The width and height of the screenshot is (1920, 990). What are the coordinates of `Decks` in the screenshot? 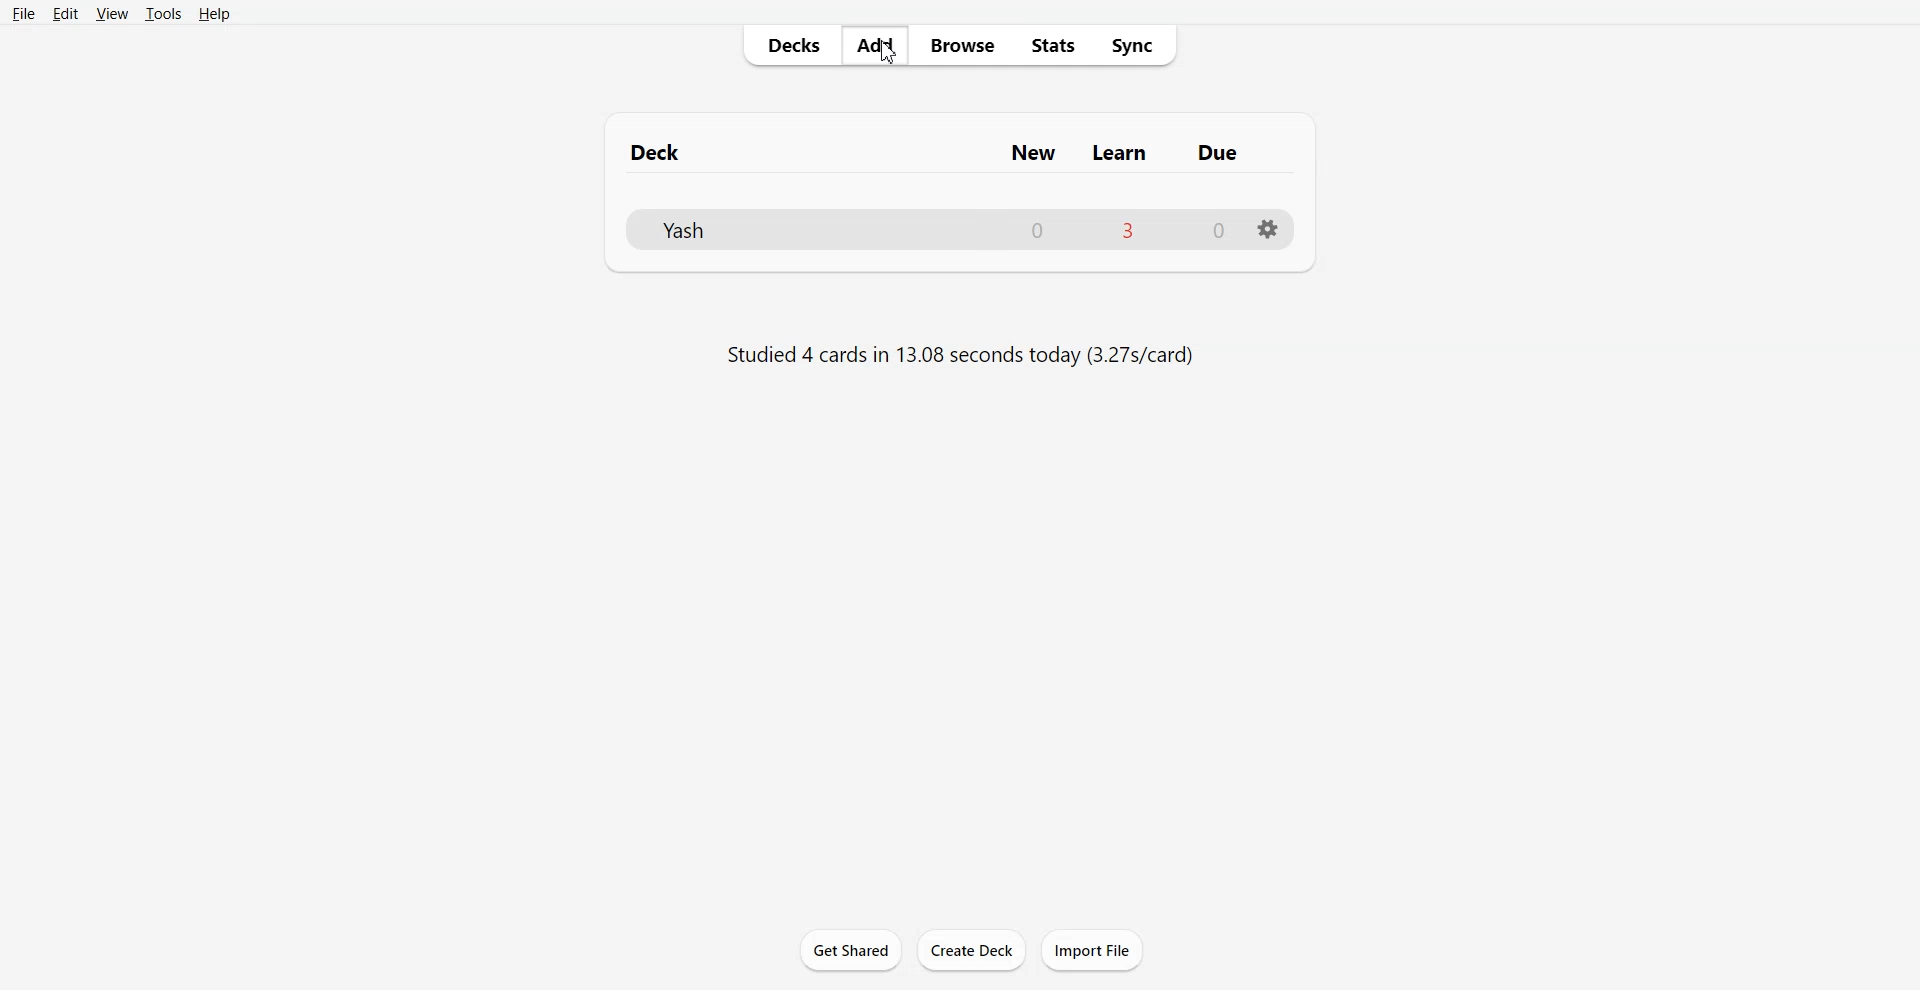 It's located at (790, 45).